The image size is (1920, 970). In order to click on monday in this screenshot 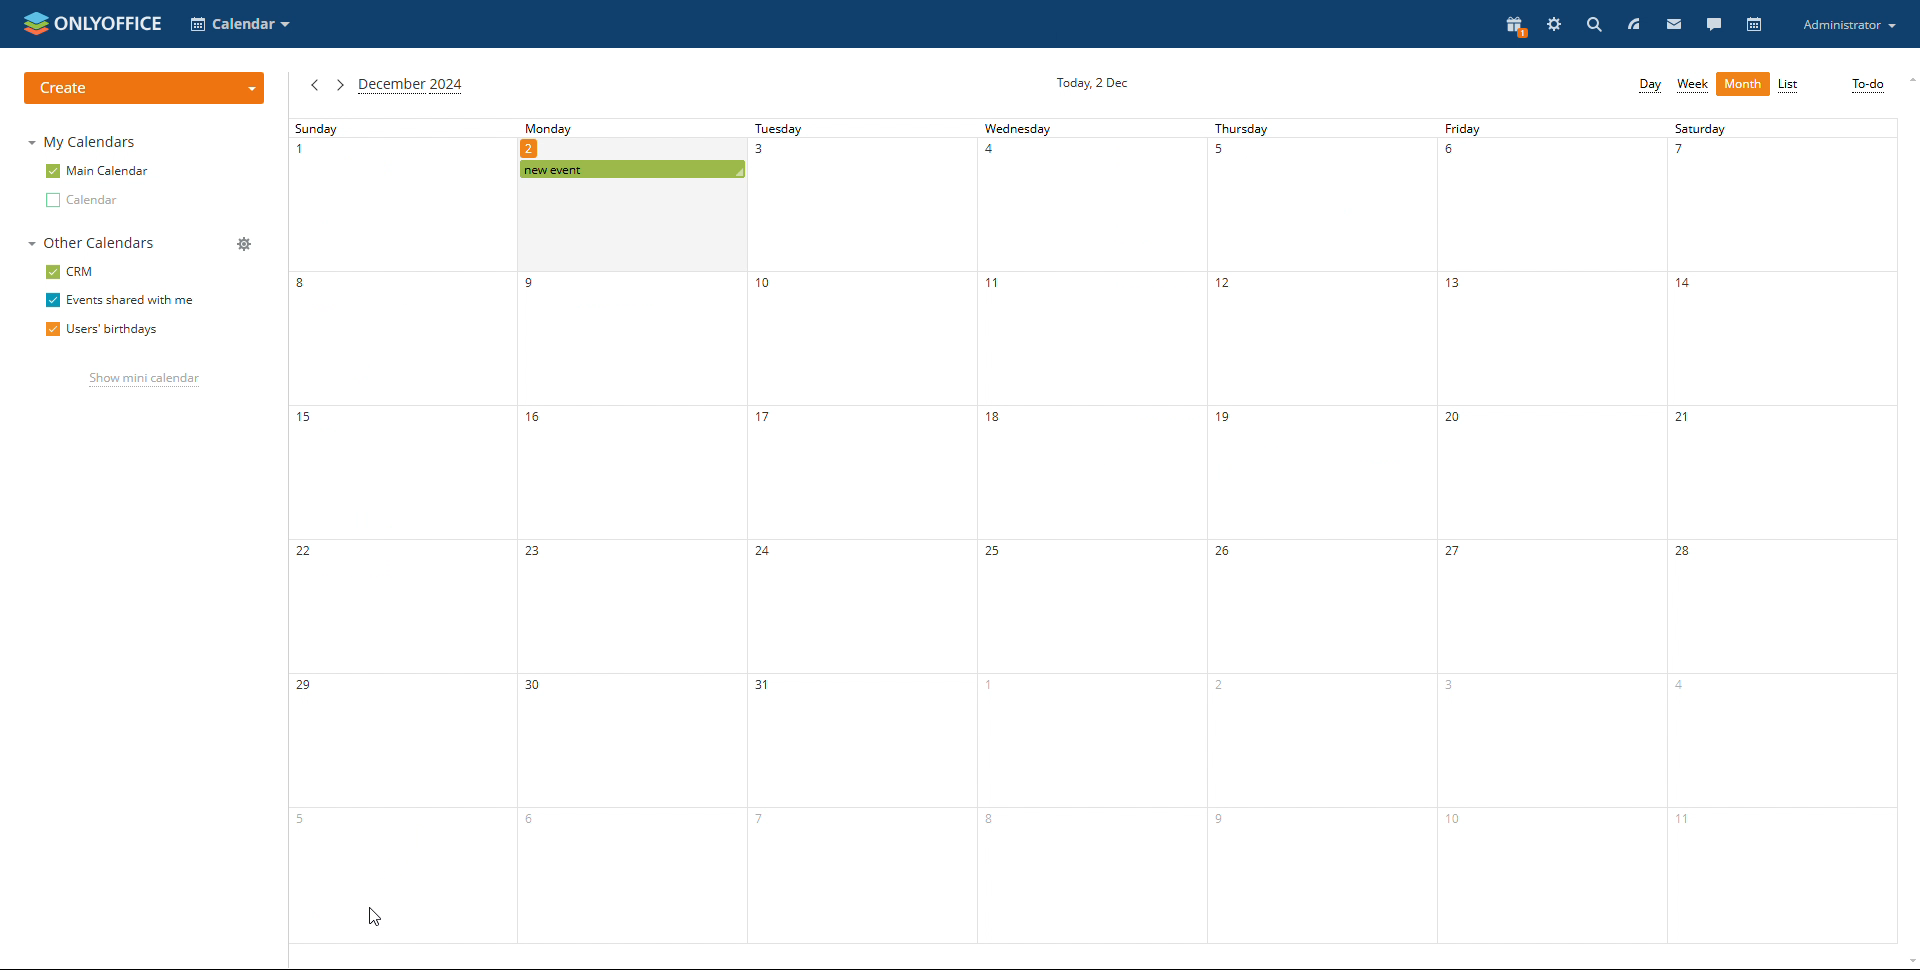, I will do `click(1311, 531)`.